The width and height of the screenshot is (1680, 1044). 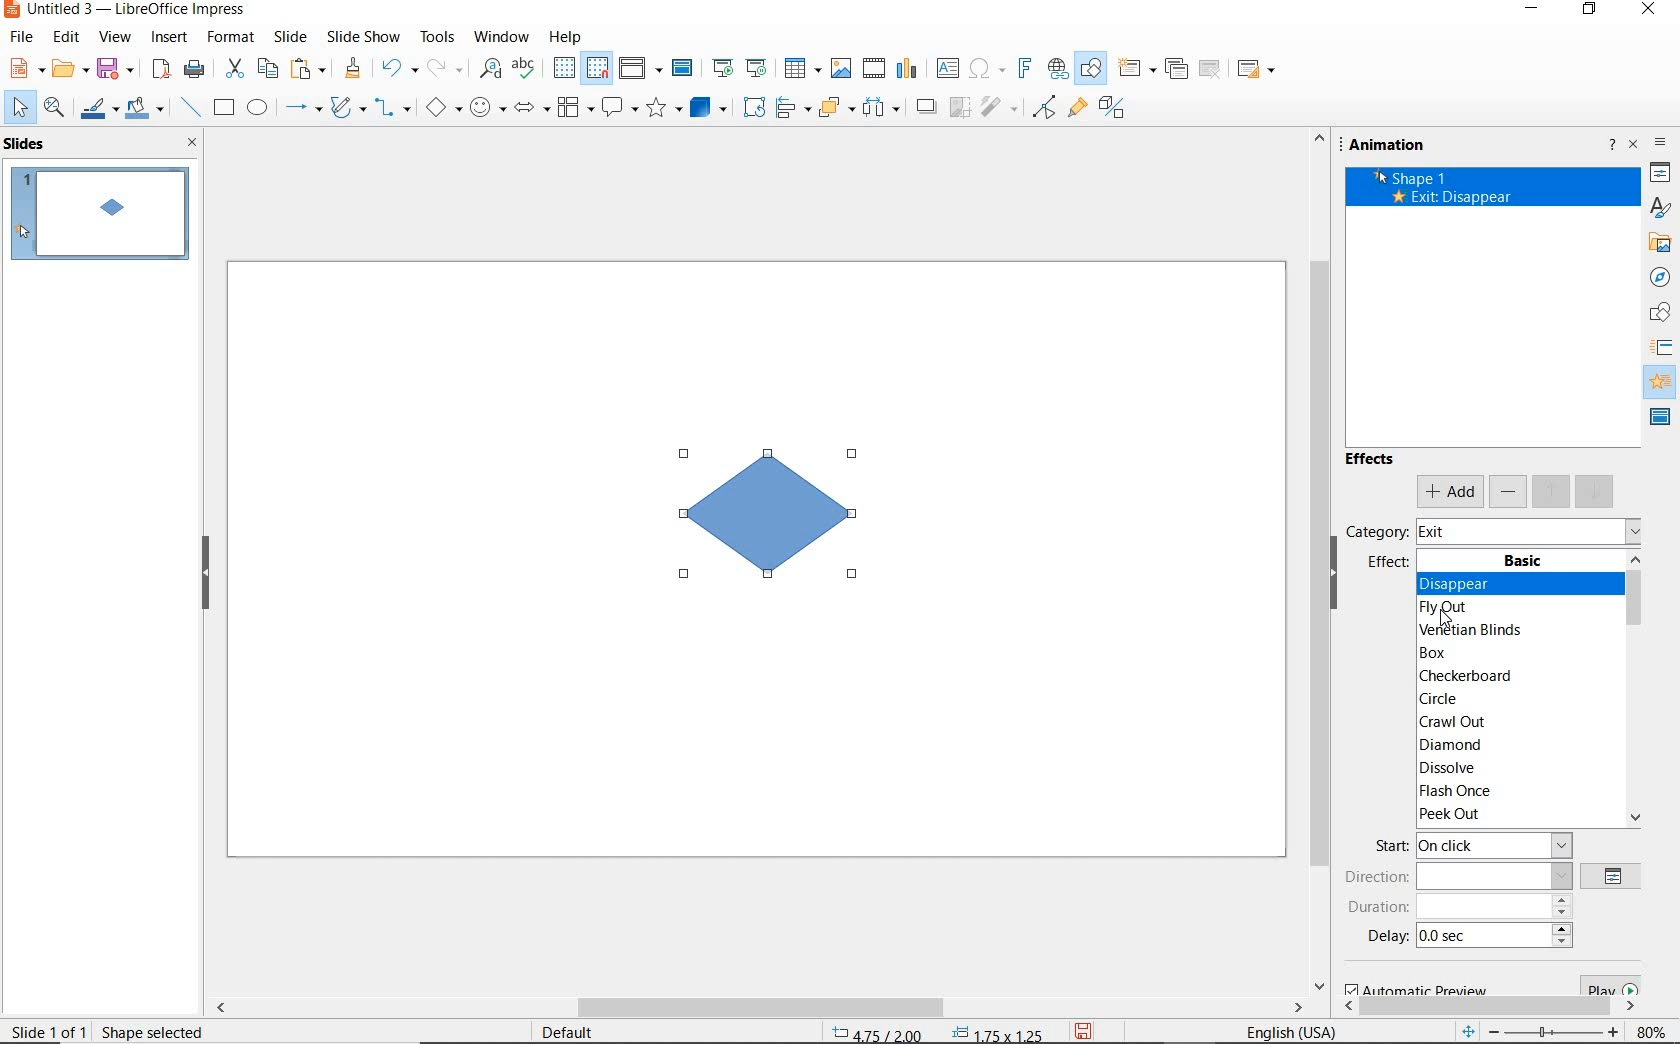 What do you see at coordinates (257, 107) in the screenshot?
I see `ellipse` at bounding box center [257, 107].